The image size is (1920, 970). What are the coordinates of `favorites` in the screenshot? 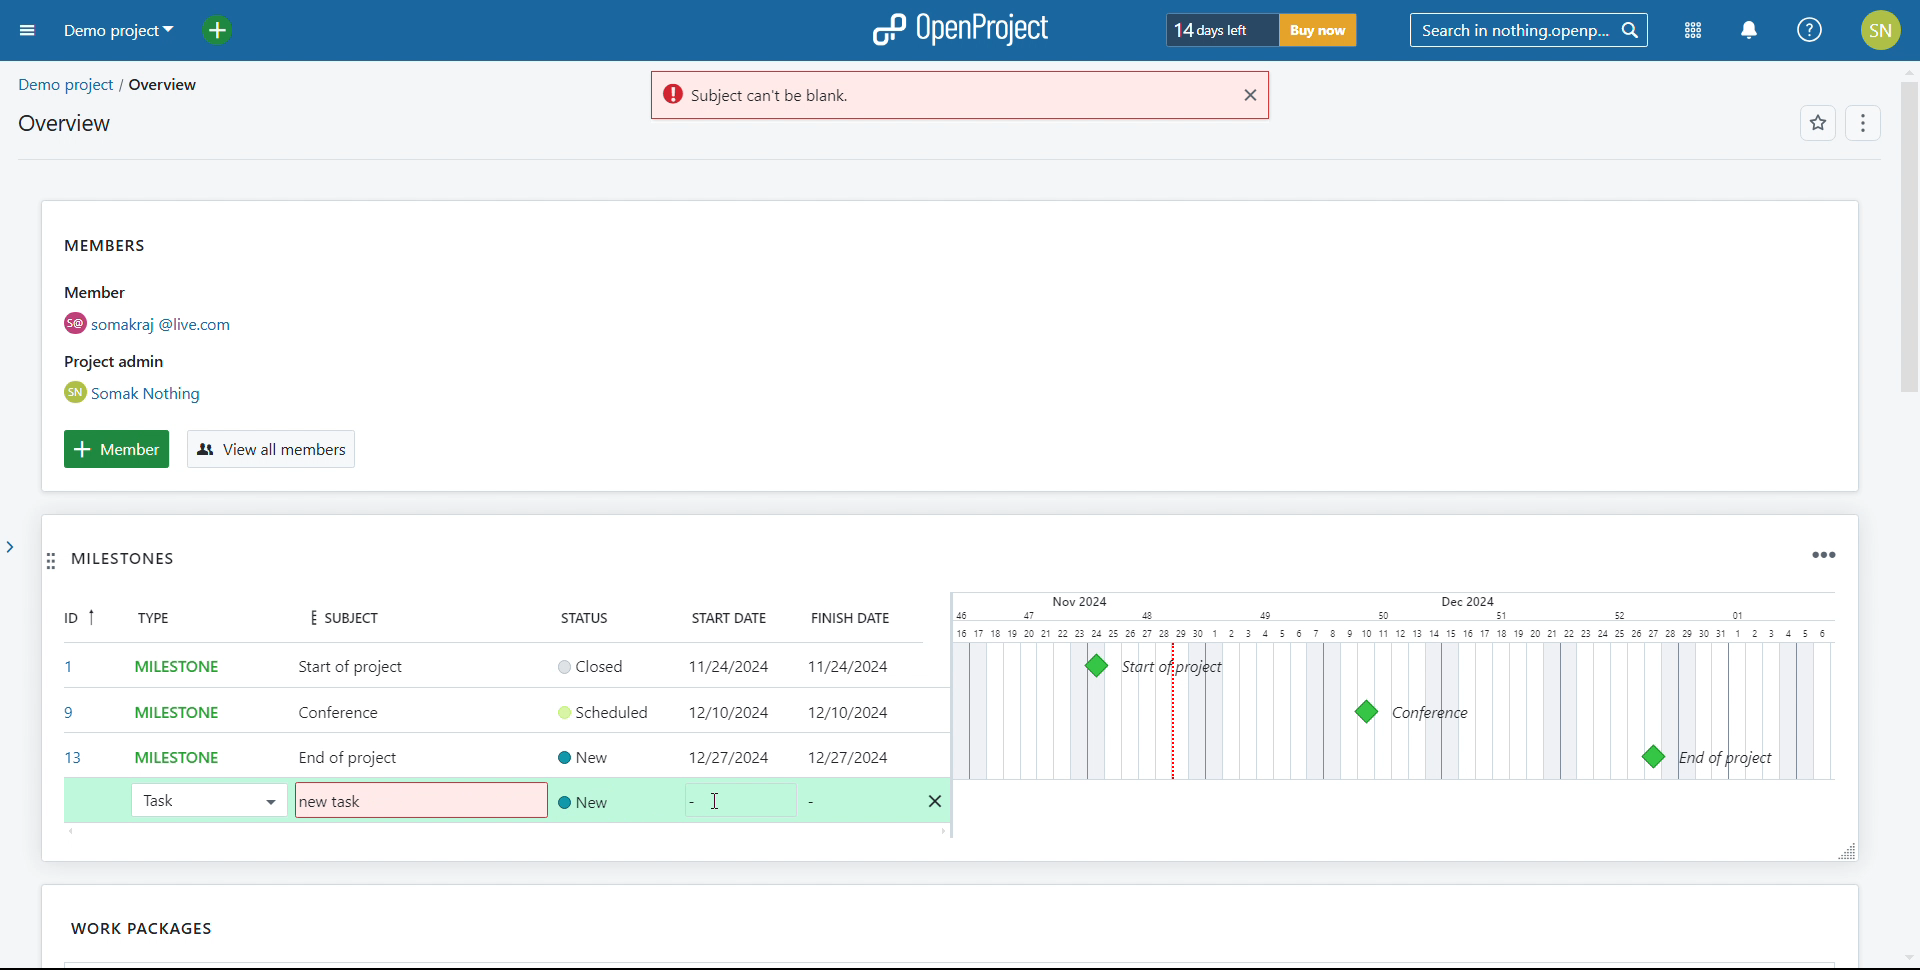 It's located at (1817, 125).